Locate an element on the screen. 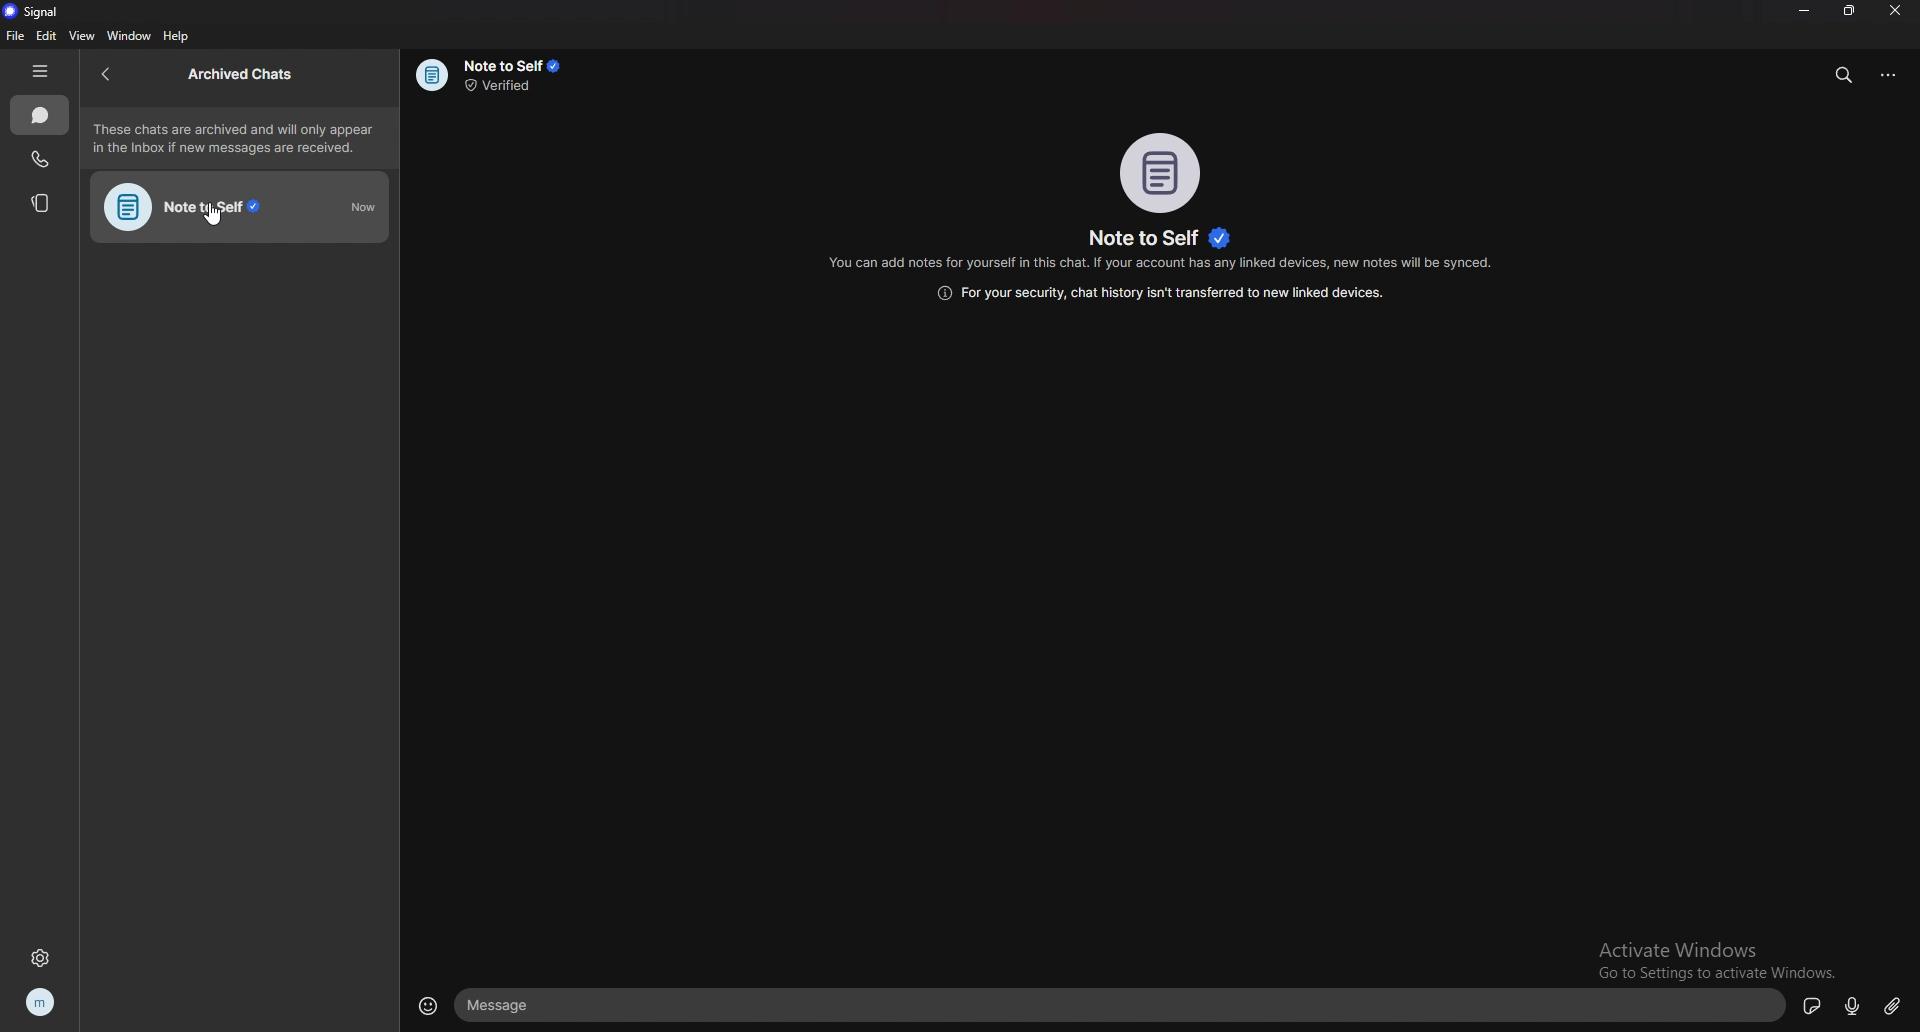  edit is located at coordinates (47, 37).